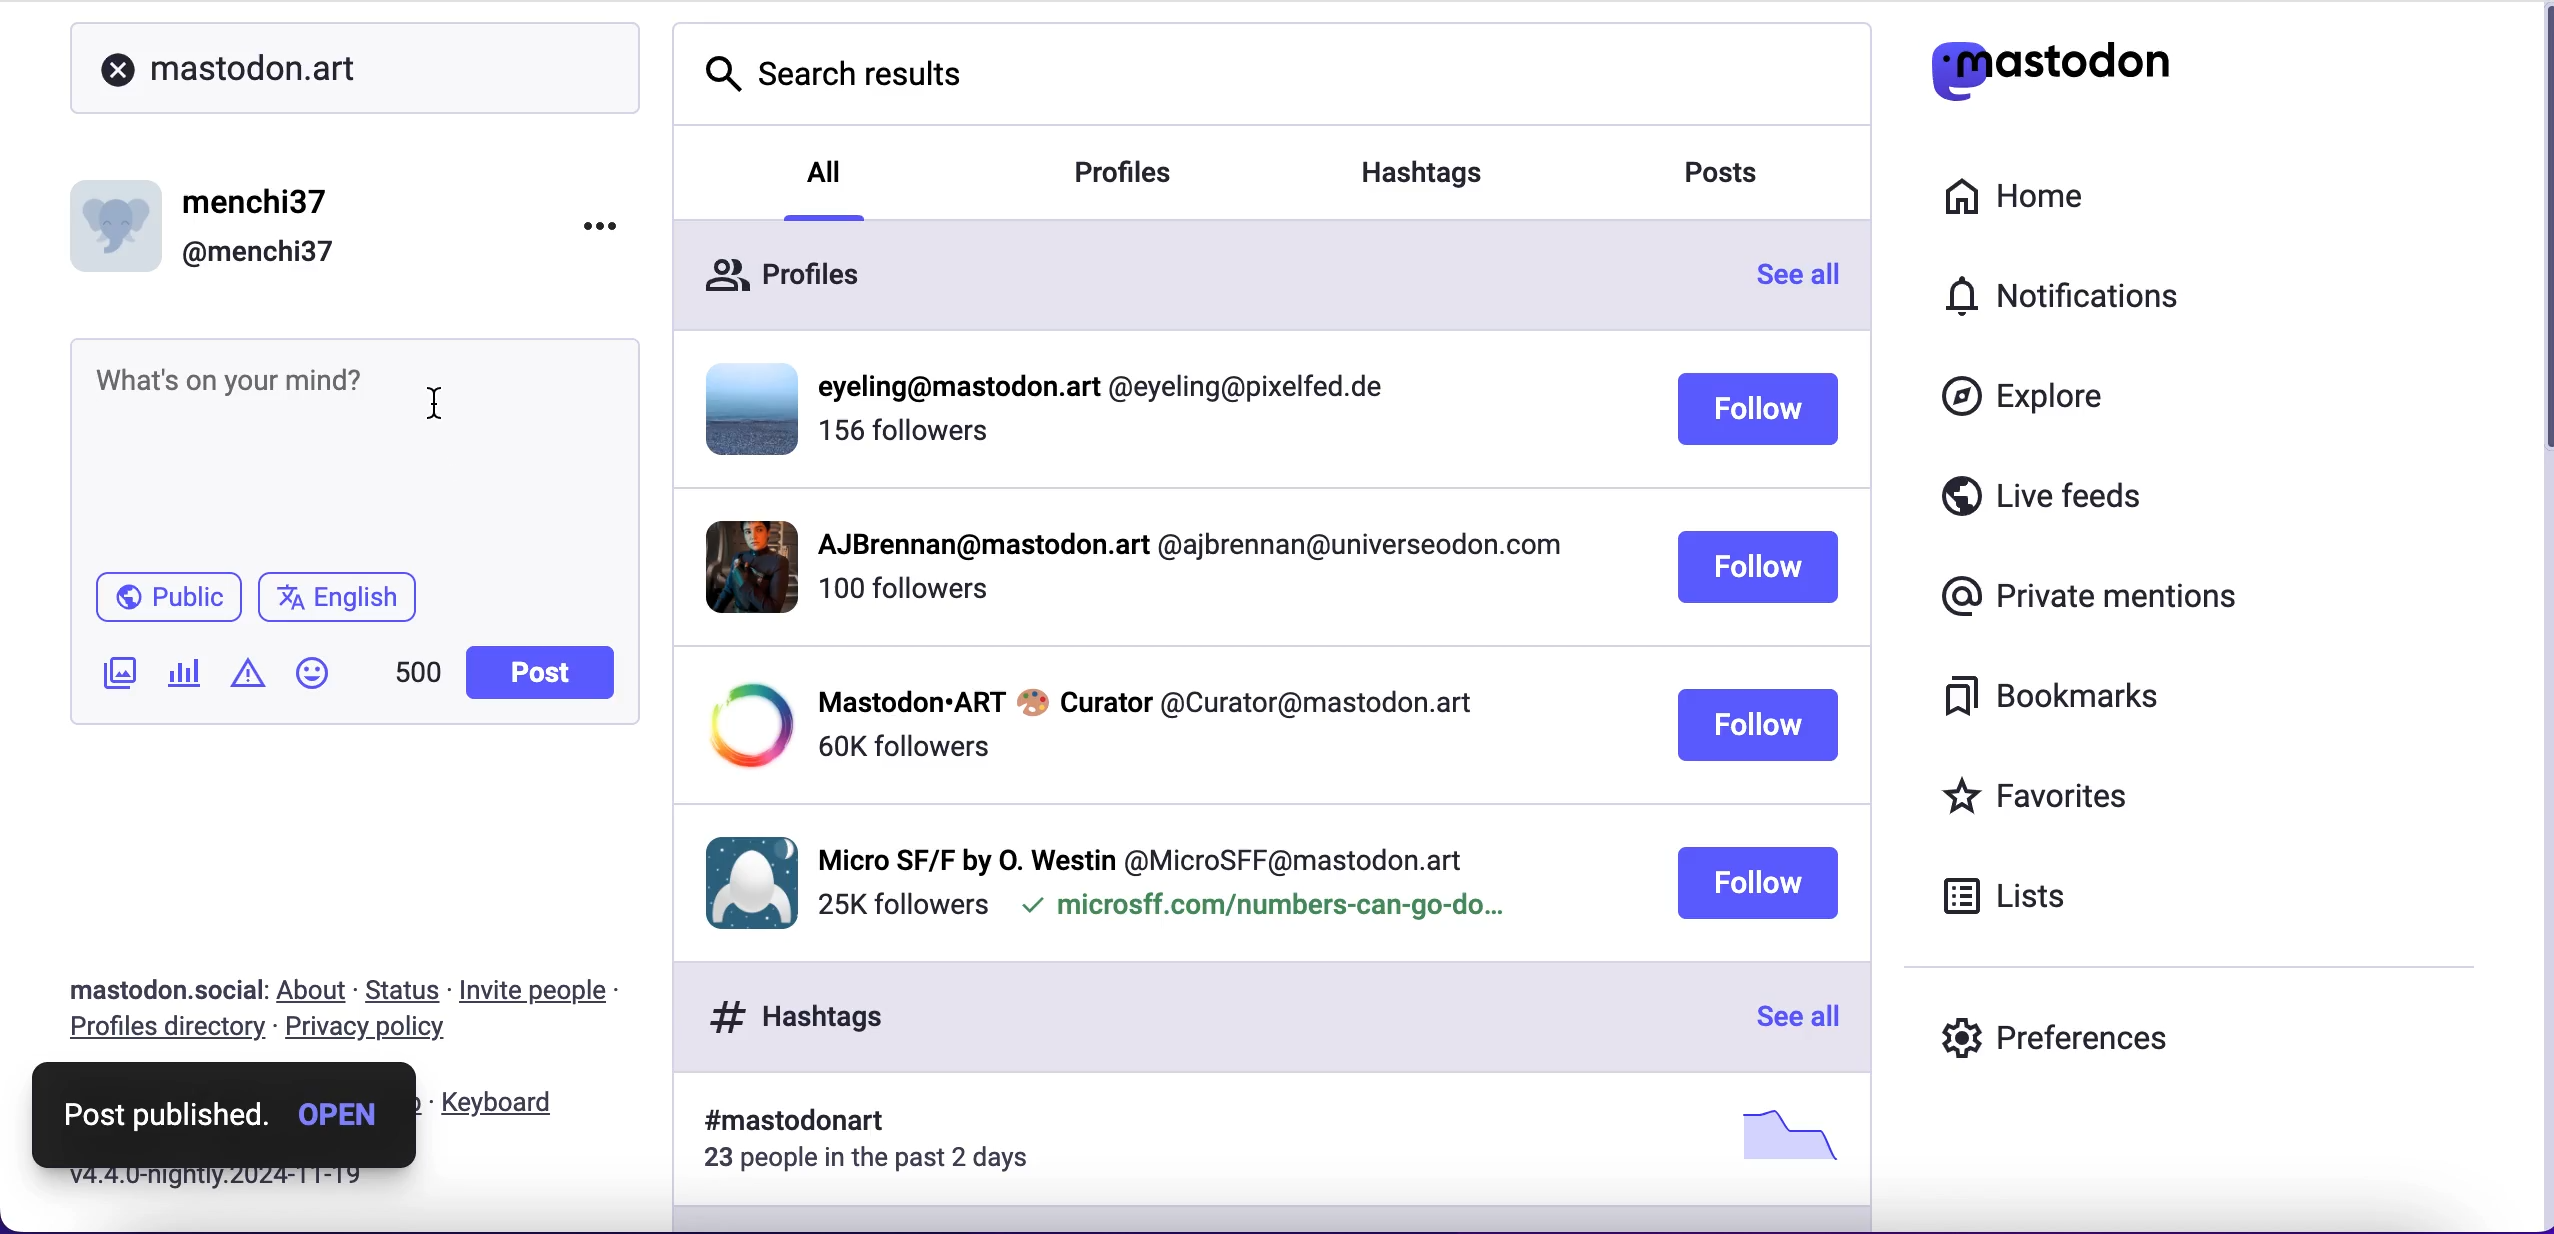  What do you see at coordinates (787, 1016) in the screenshot?
I see `hashtags` at bounding box center [787, 1016].